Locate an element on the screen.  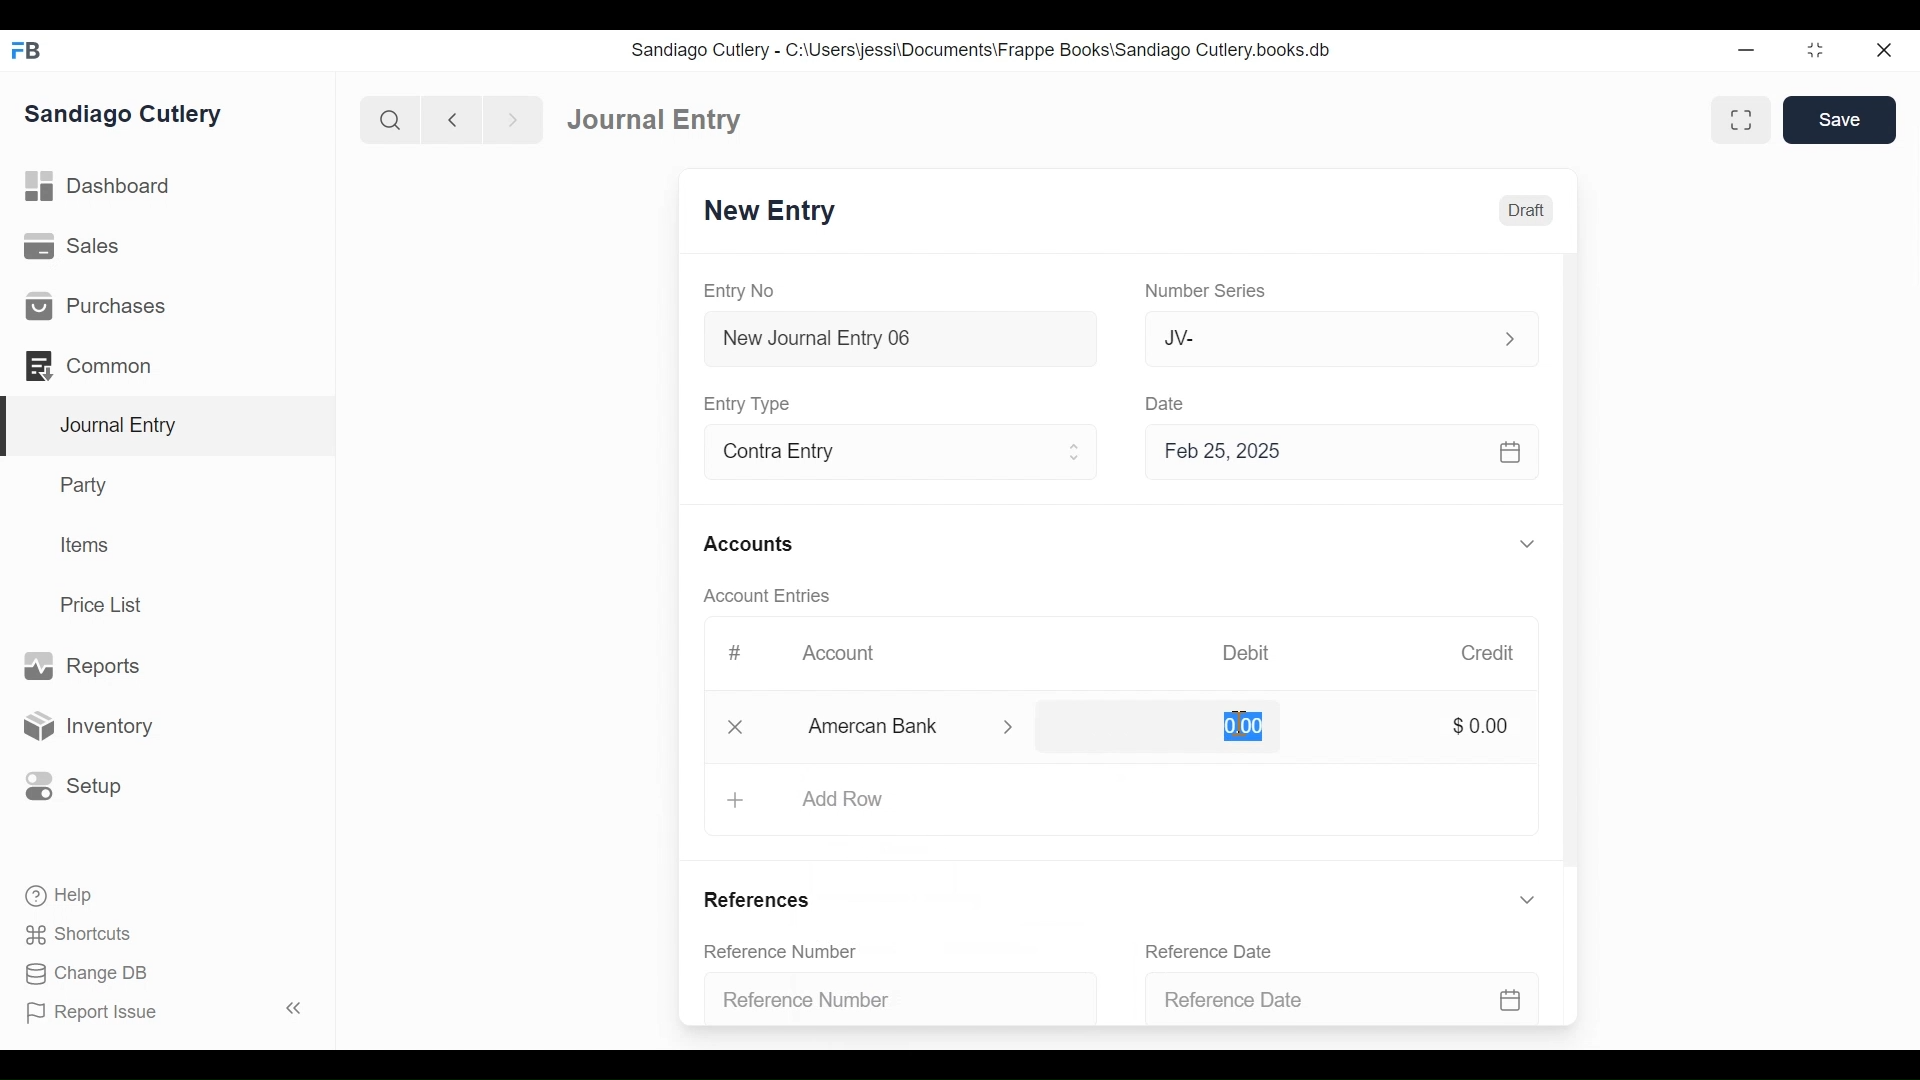
Reference Date is located at coordinates (1346, 997).